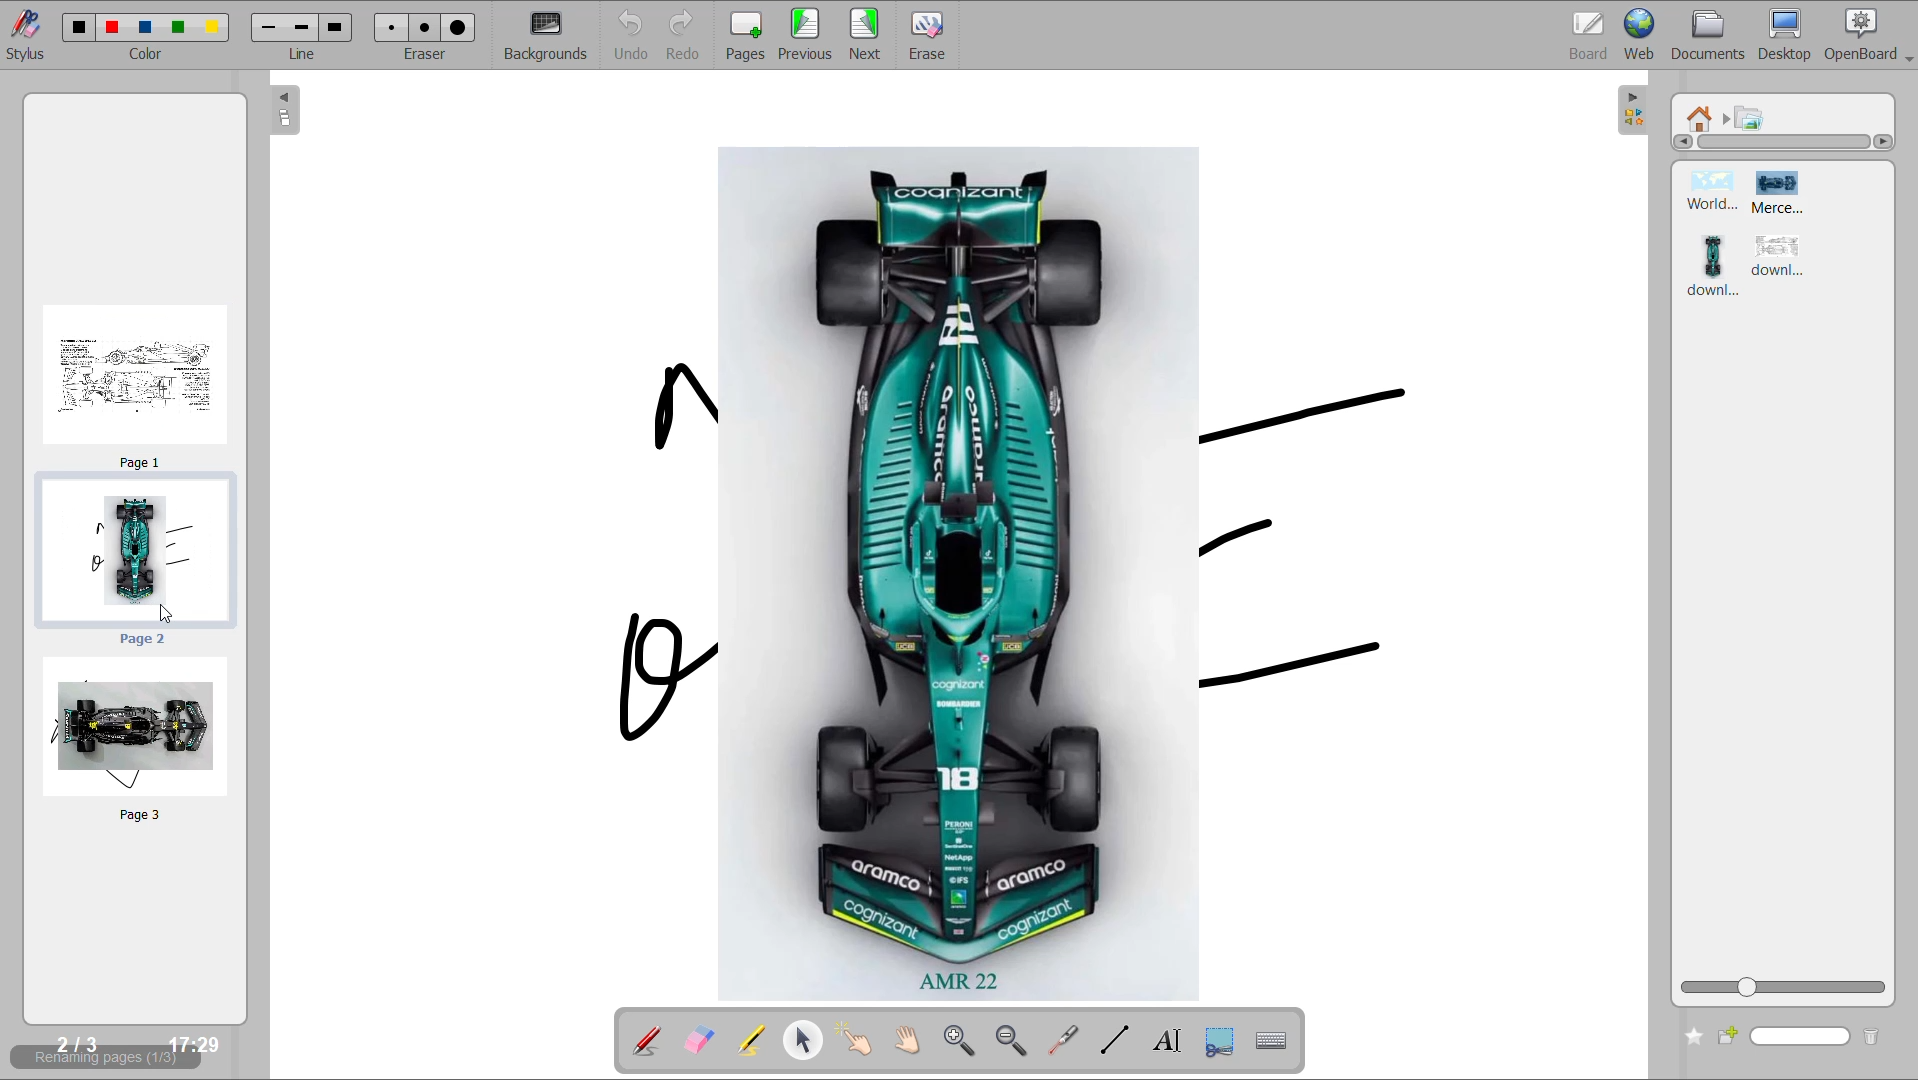 The width and height of the screenshot is (1918, 1080). What do you see at coordinates (1222, 1040) in the screenshot?
I see `capture part of the screen` at bounding box center [1222, 1040].